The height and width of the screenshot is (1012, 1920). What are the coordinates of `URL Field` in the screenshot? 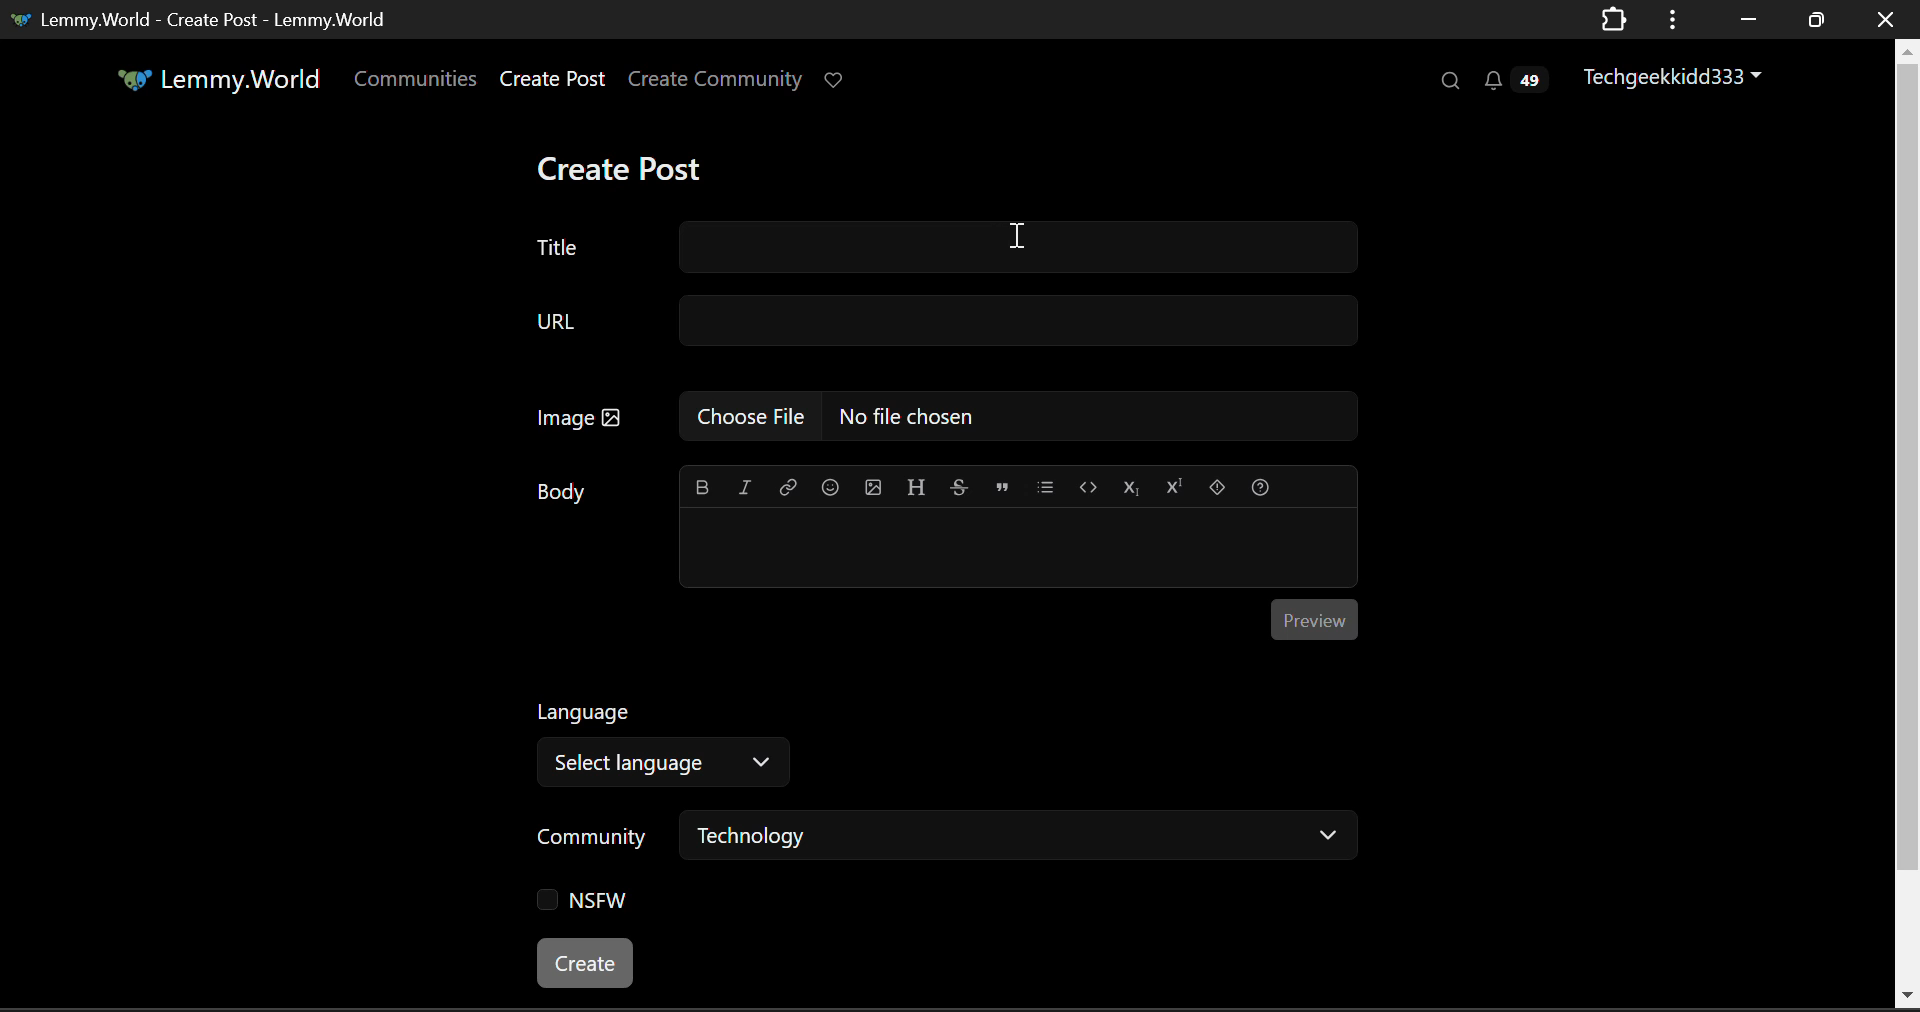 It's located at (931, 319).